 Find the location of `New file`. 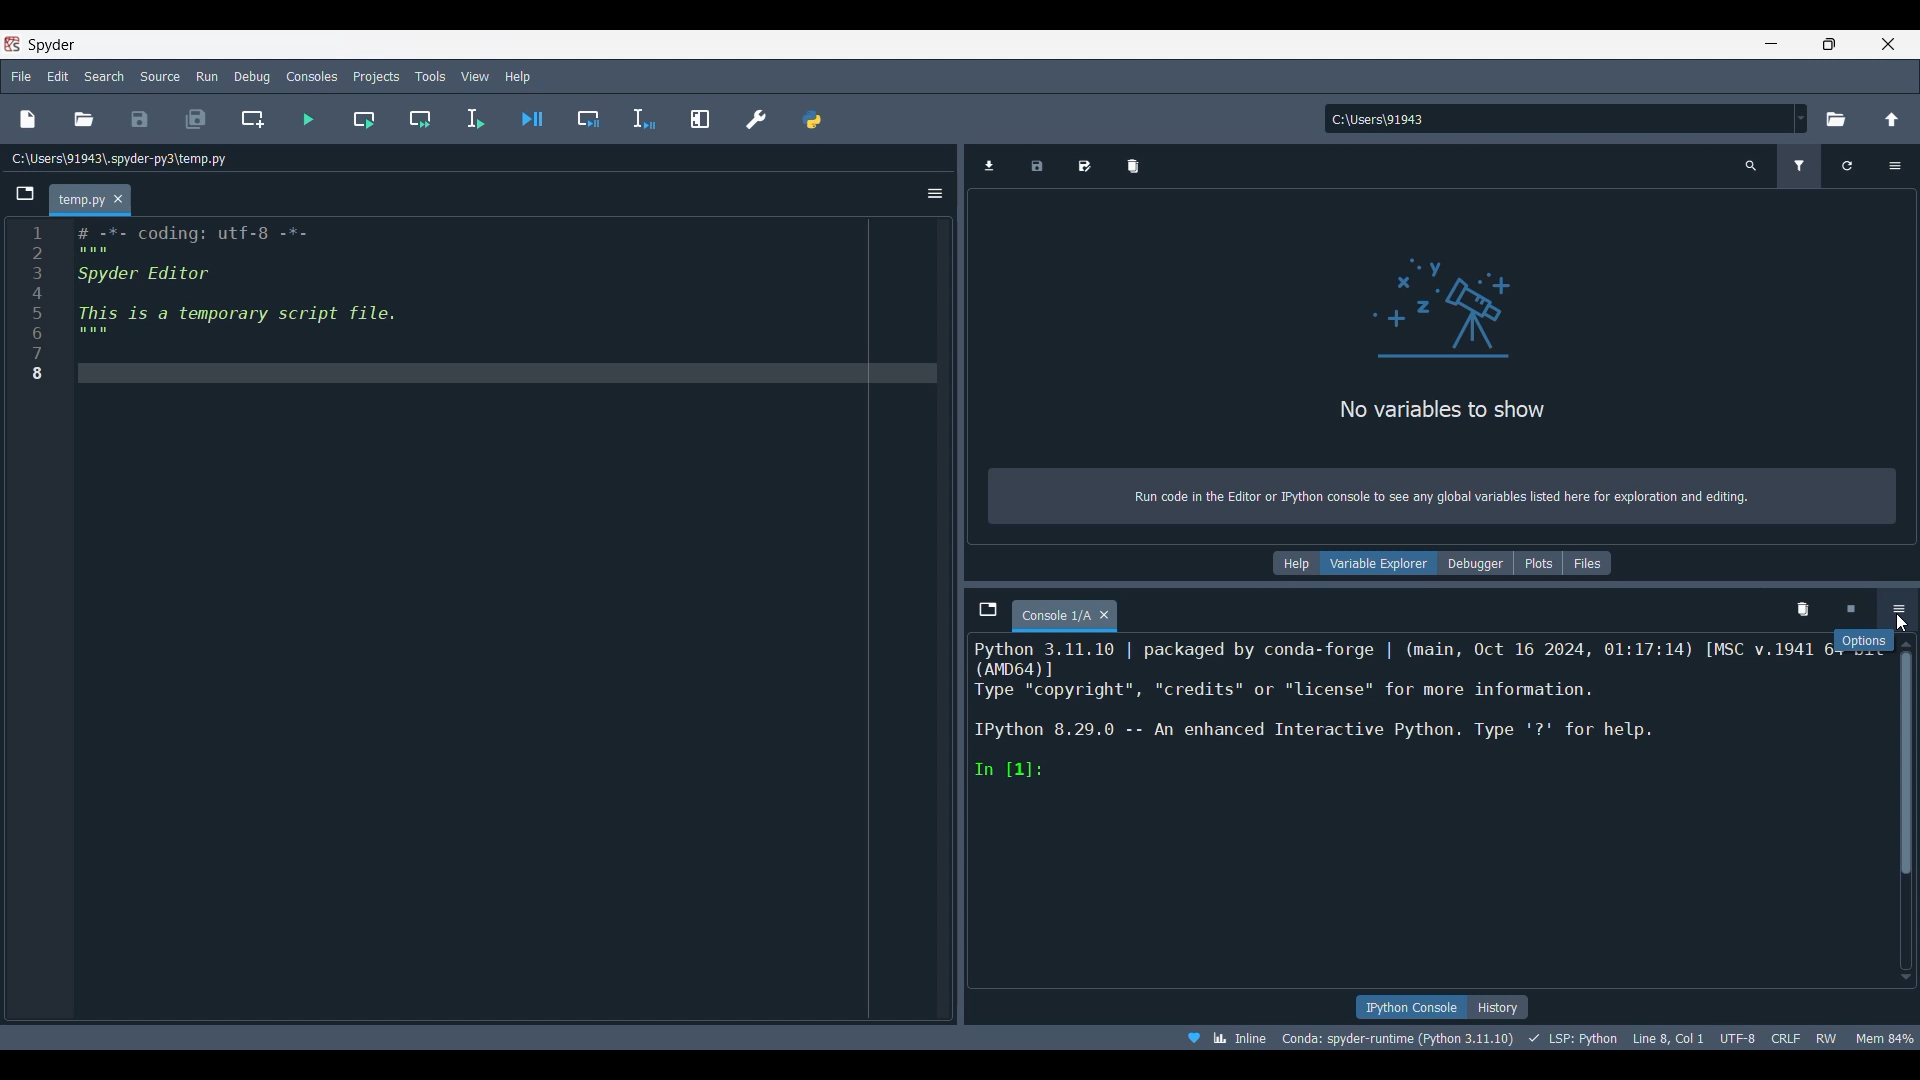

New file is located at coordinates (28, 119).